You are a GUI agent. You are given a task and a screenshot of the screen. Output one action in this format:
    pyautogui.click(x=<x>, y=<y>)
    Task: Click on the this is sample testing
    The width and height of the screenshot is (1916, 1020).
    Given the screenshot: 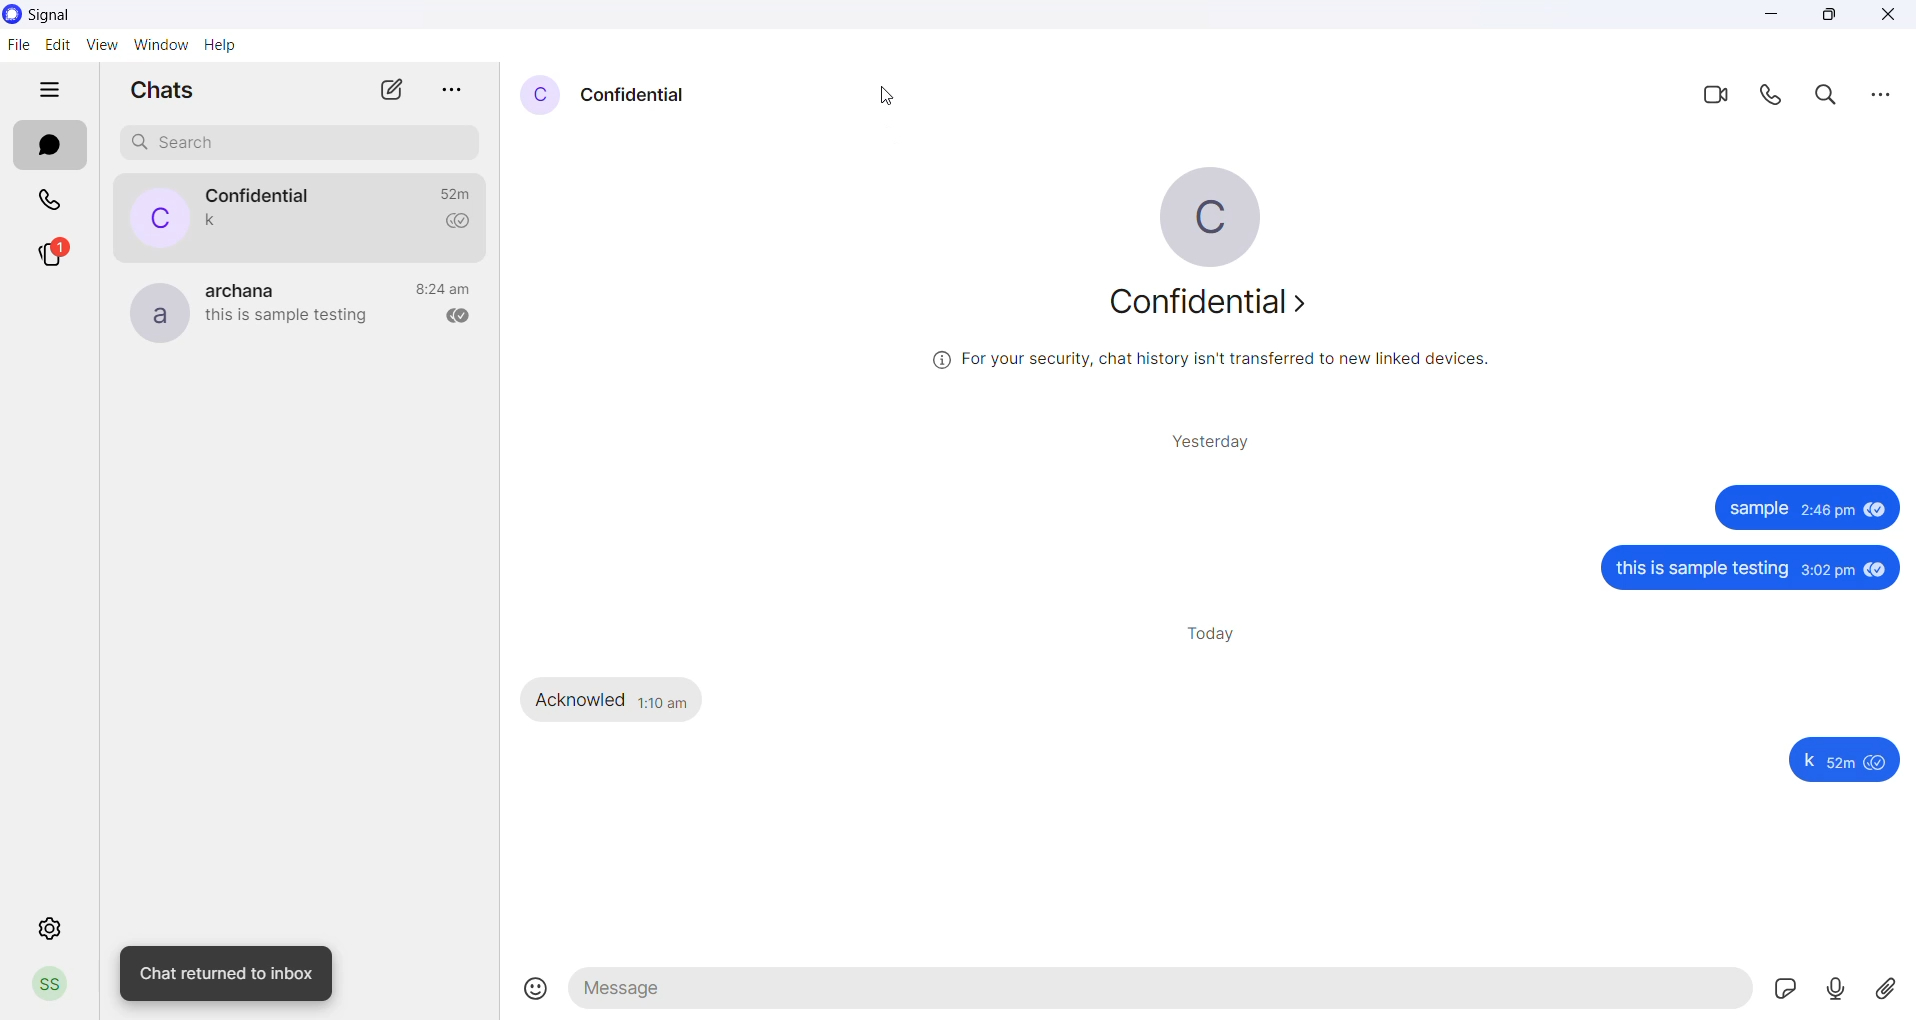 What is the action you would take?
    pyautogui.click(x=1700, y=570)
    